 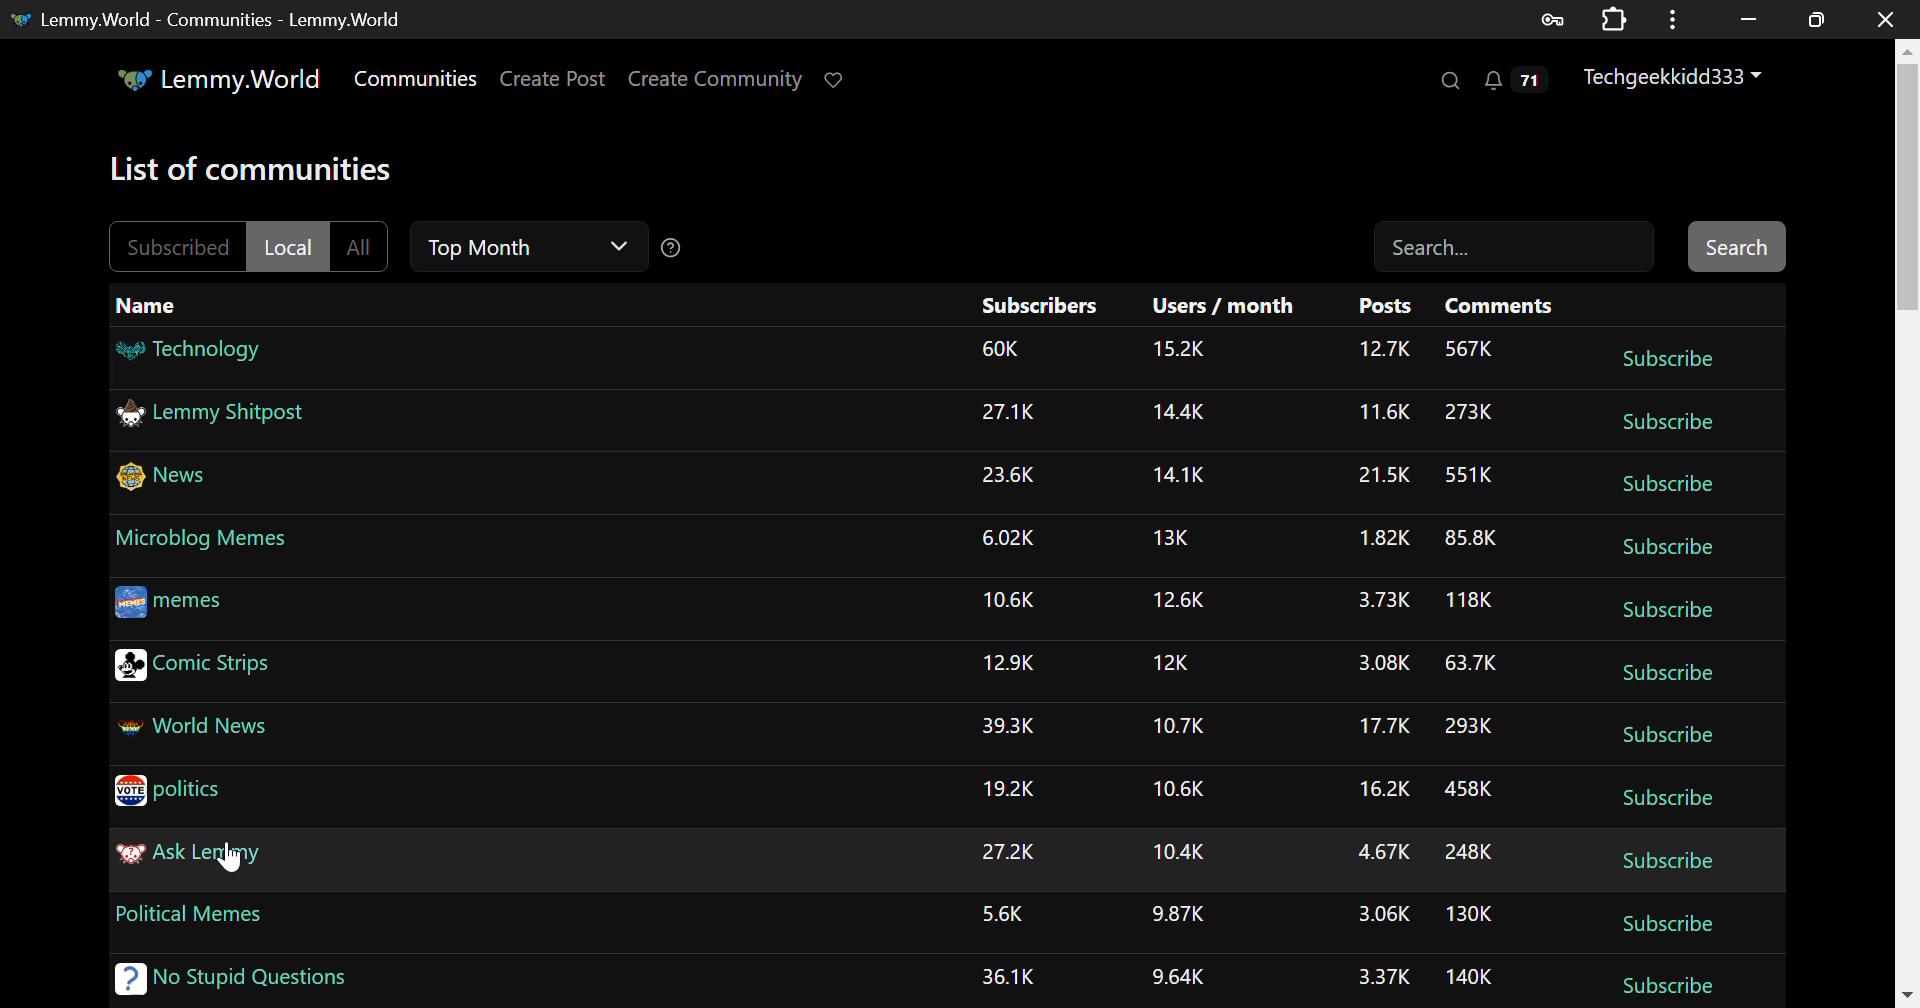 I want to click on Amount, so click(x=1007, y=662).